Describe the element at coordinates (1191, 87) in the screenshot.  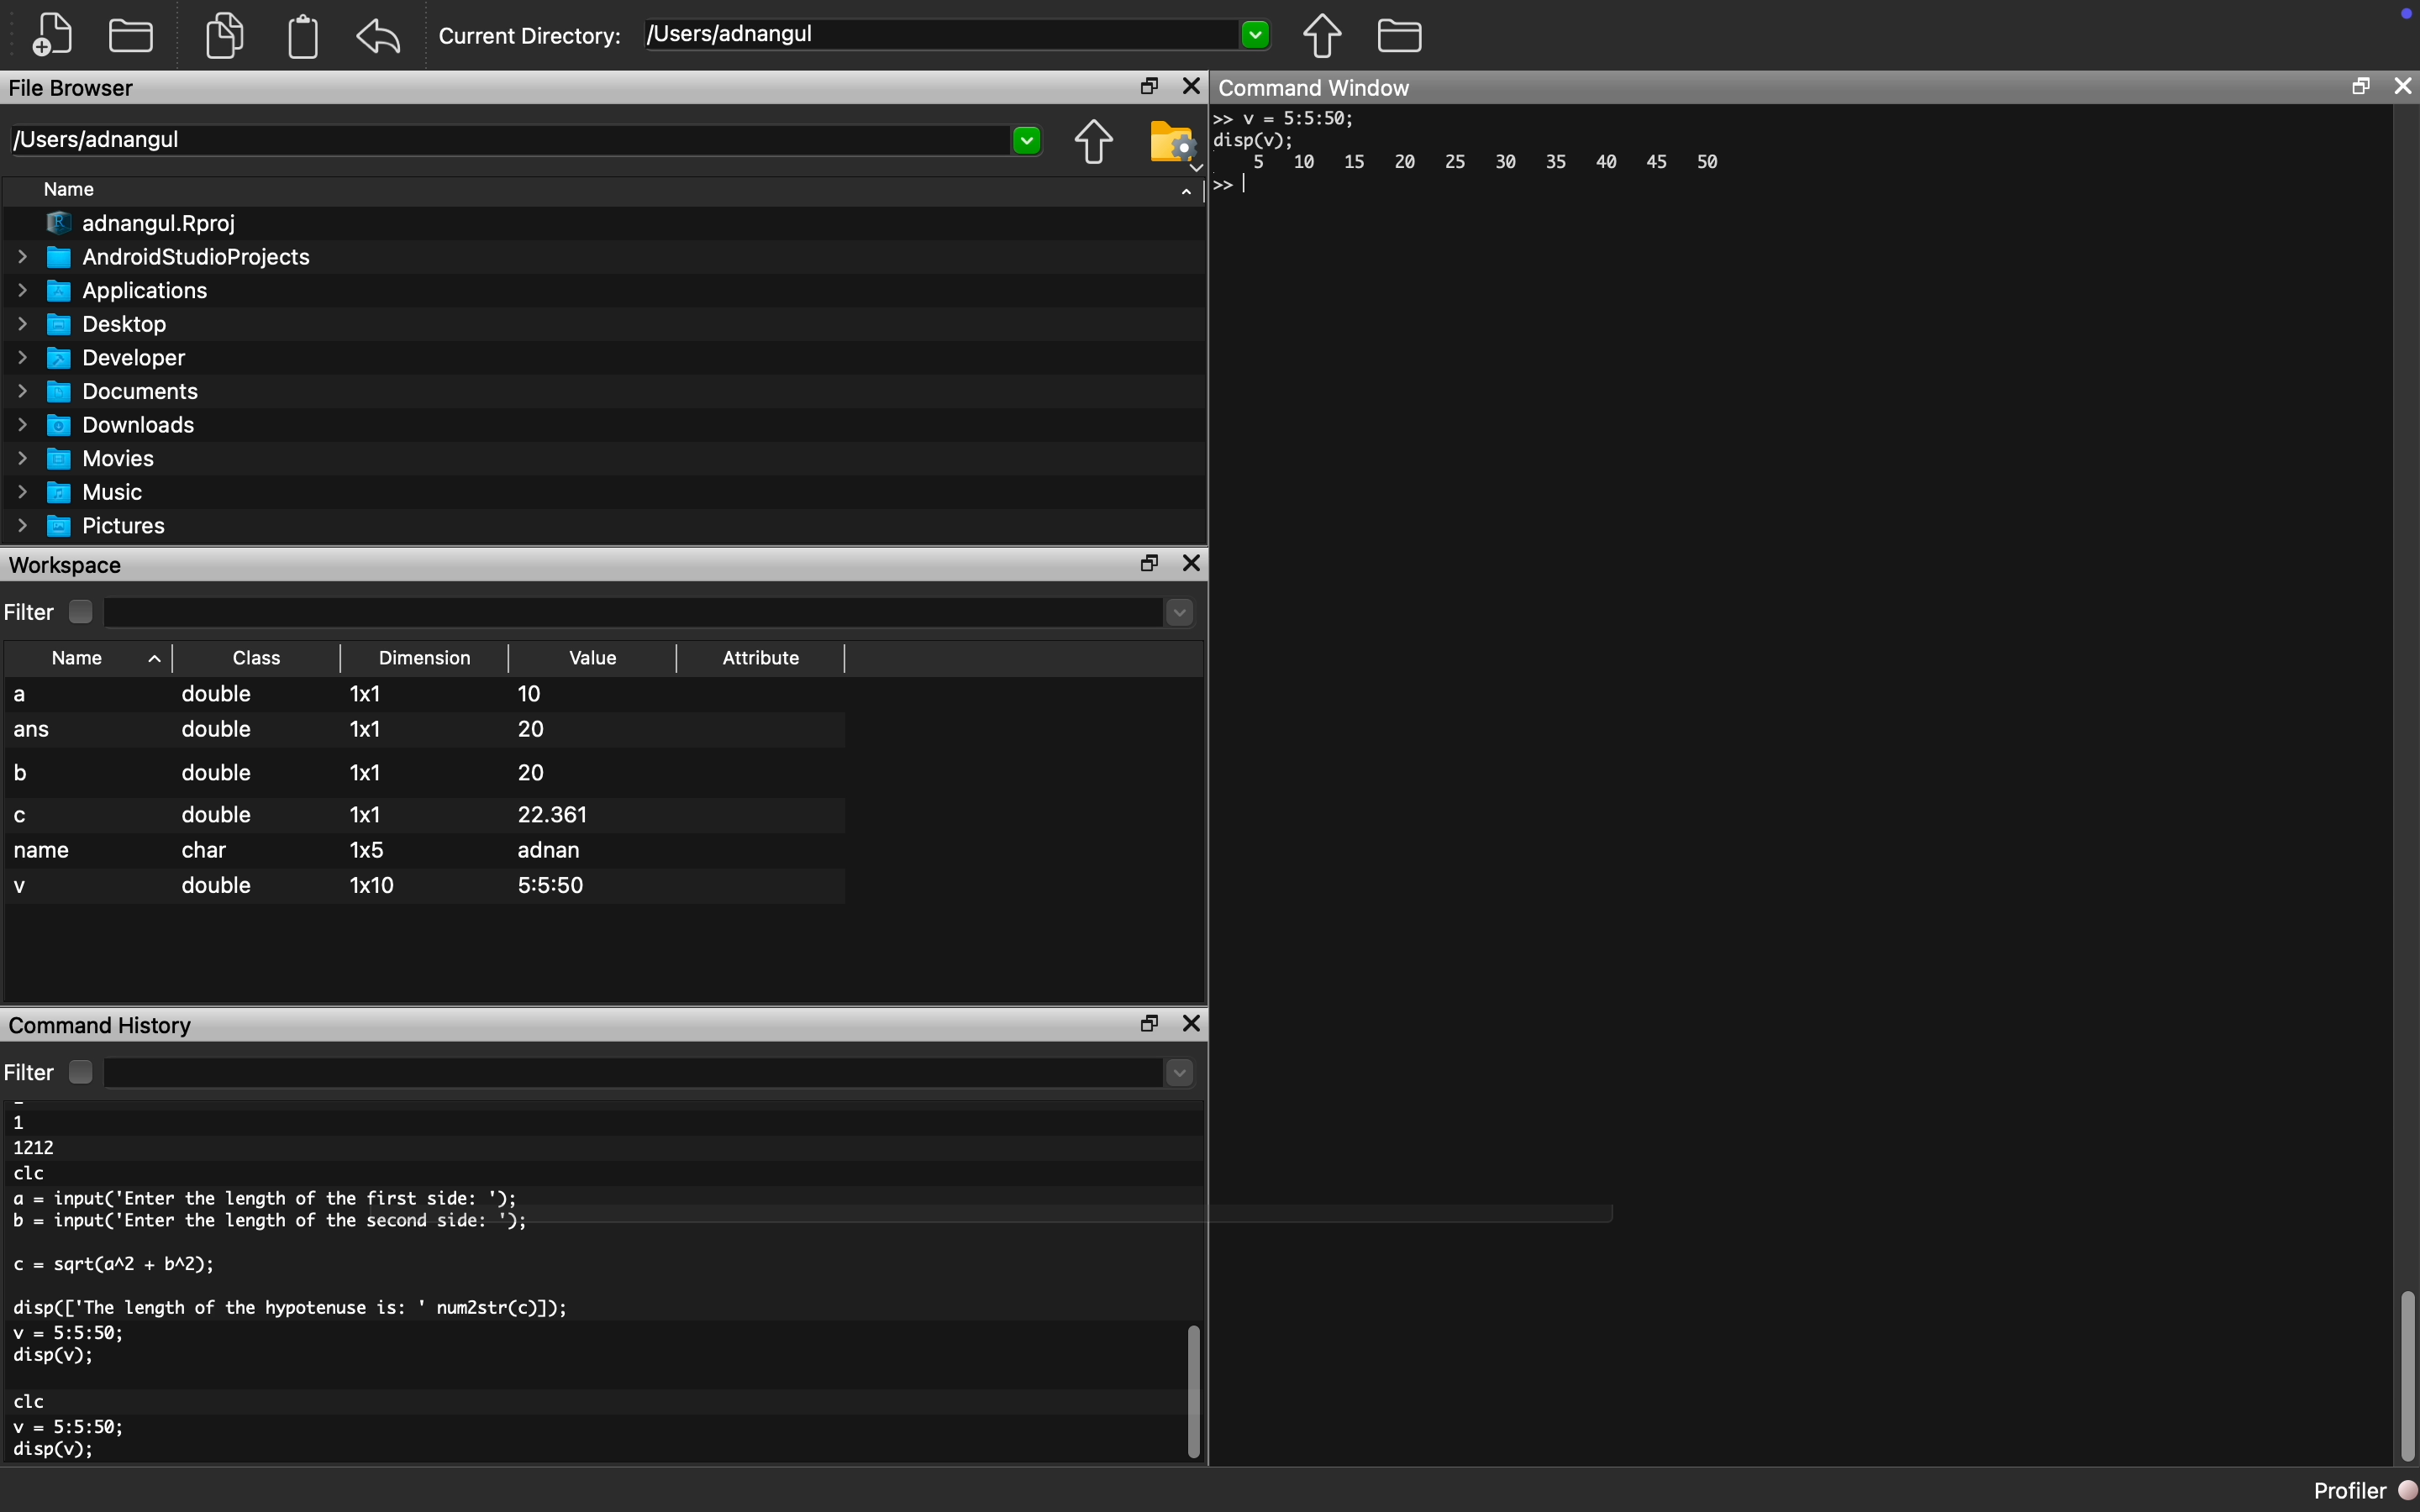
I see `Close` at that location.